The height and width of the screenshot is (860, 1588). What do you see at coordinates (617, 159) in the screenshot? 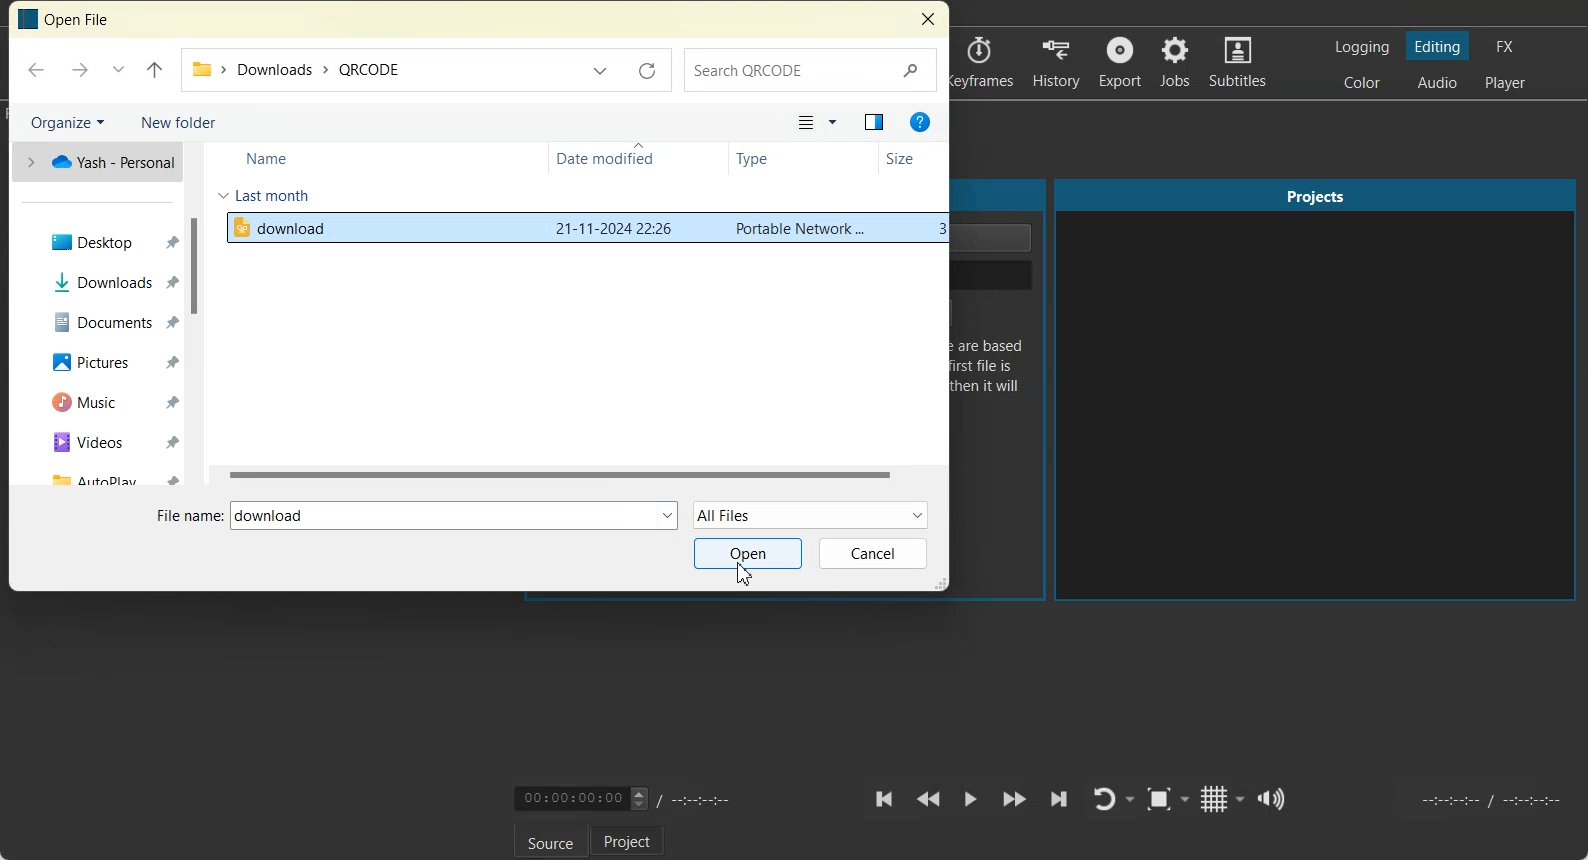
I see `Date modified` at bounding box center [617, 159].